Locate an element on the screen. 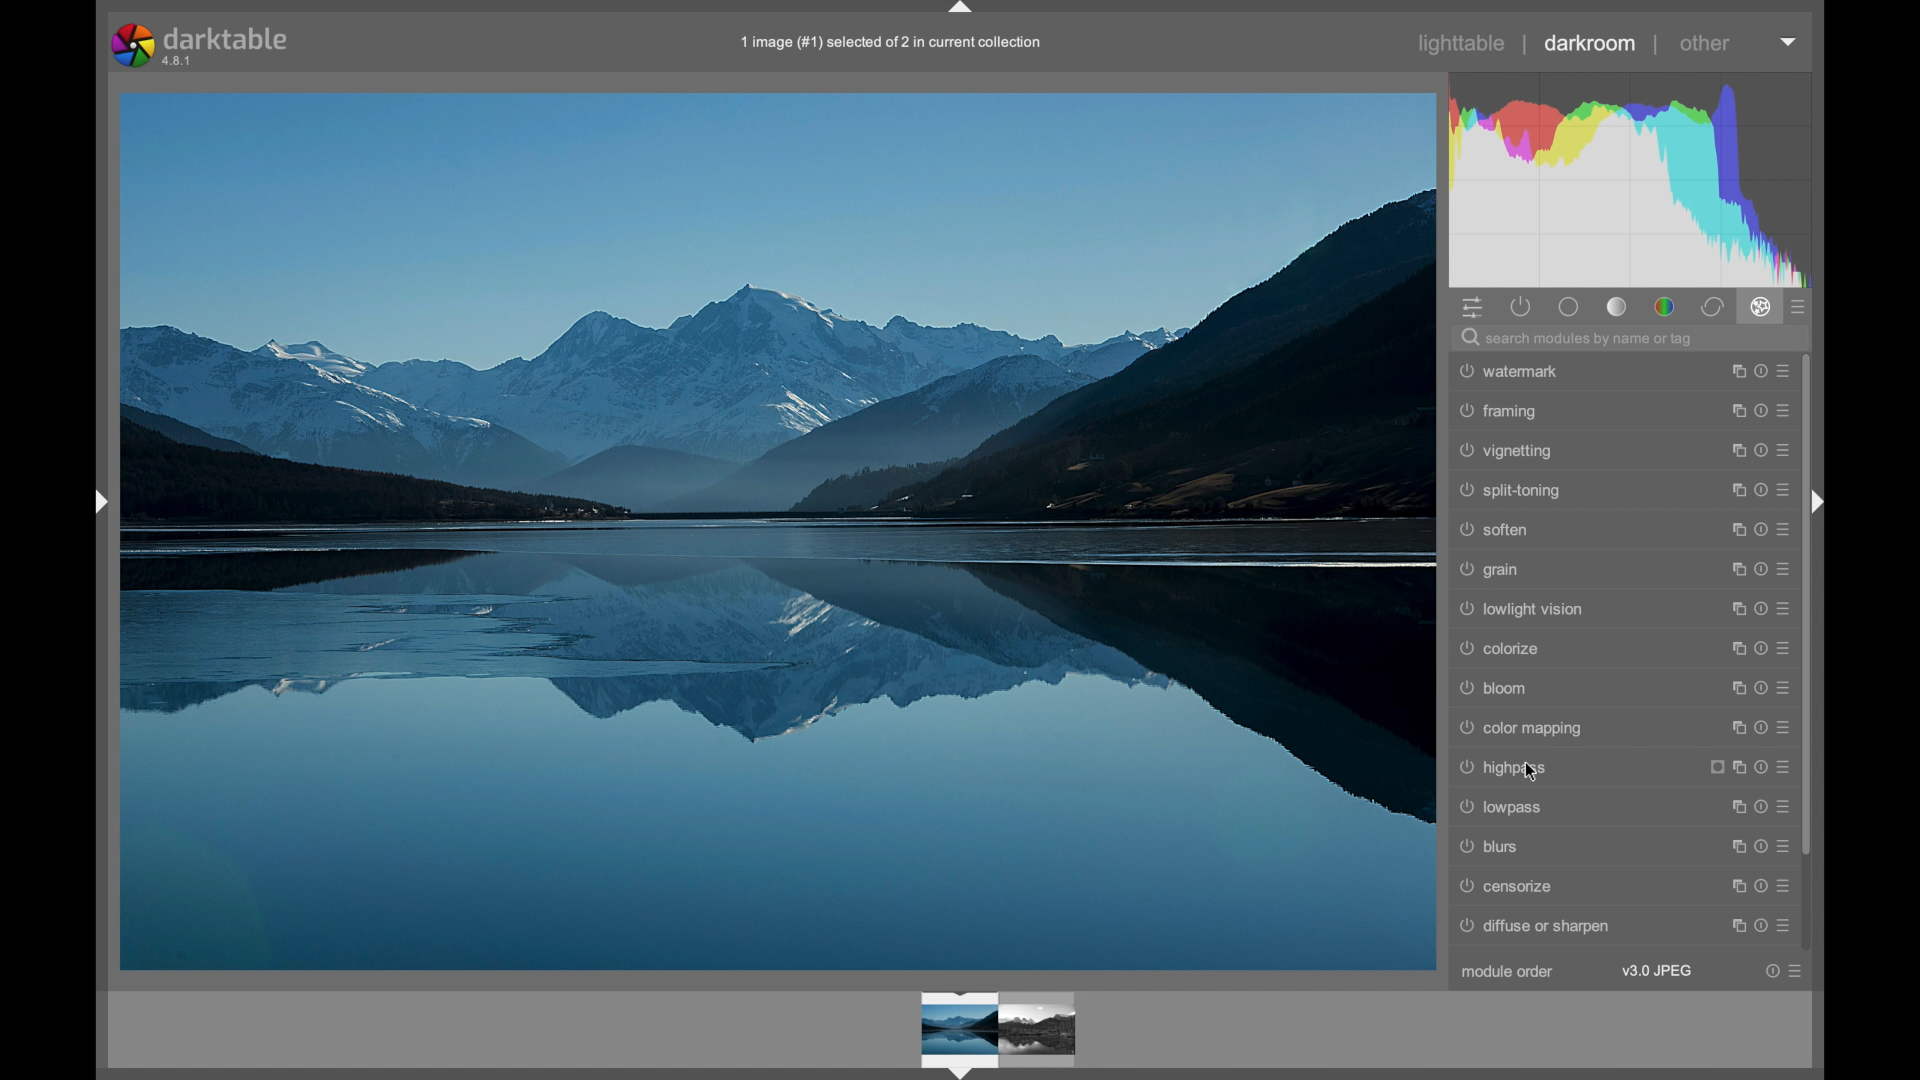  effect is located at coordinates (1760, 307).